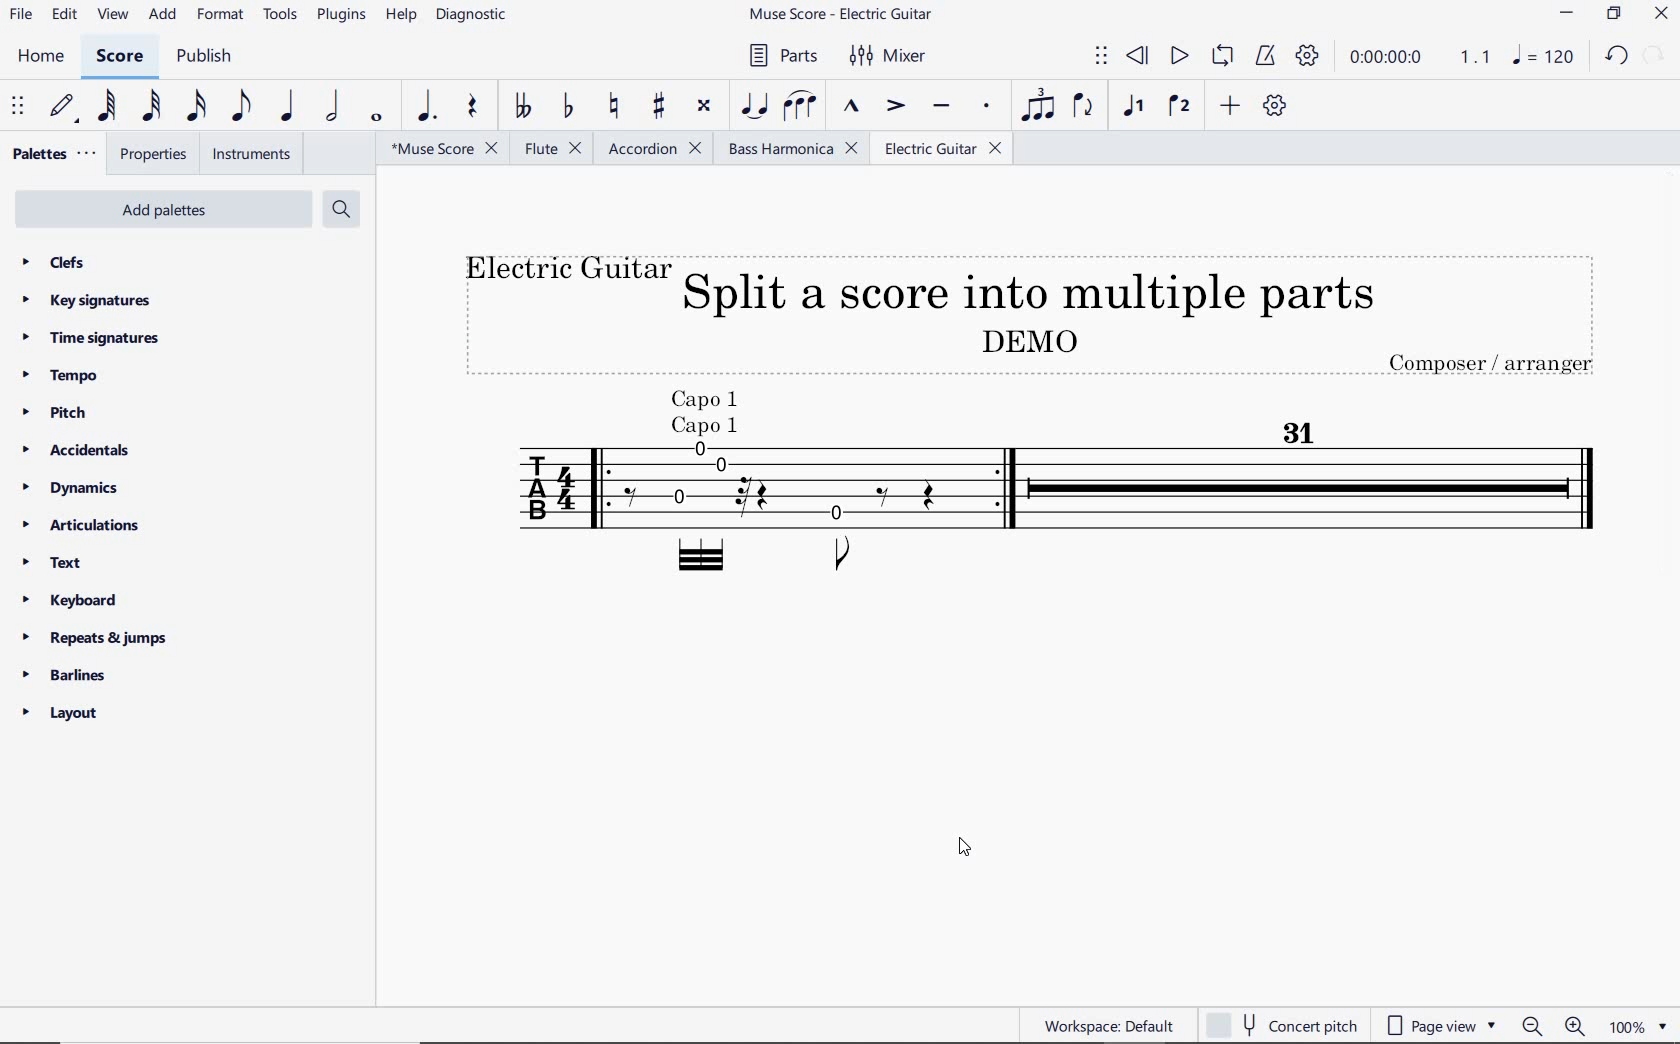  What do you see at coordinates (66, 109) in the screenshot?
I see `default (step time)` at bounding box center [66, 109].